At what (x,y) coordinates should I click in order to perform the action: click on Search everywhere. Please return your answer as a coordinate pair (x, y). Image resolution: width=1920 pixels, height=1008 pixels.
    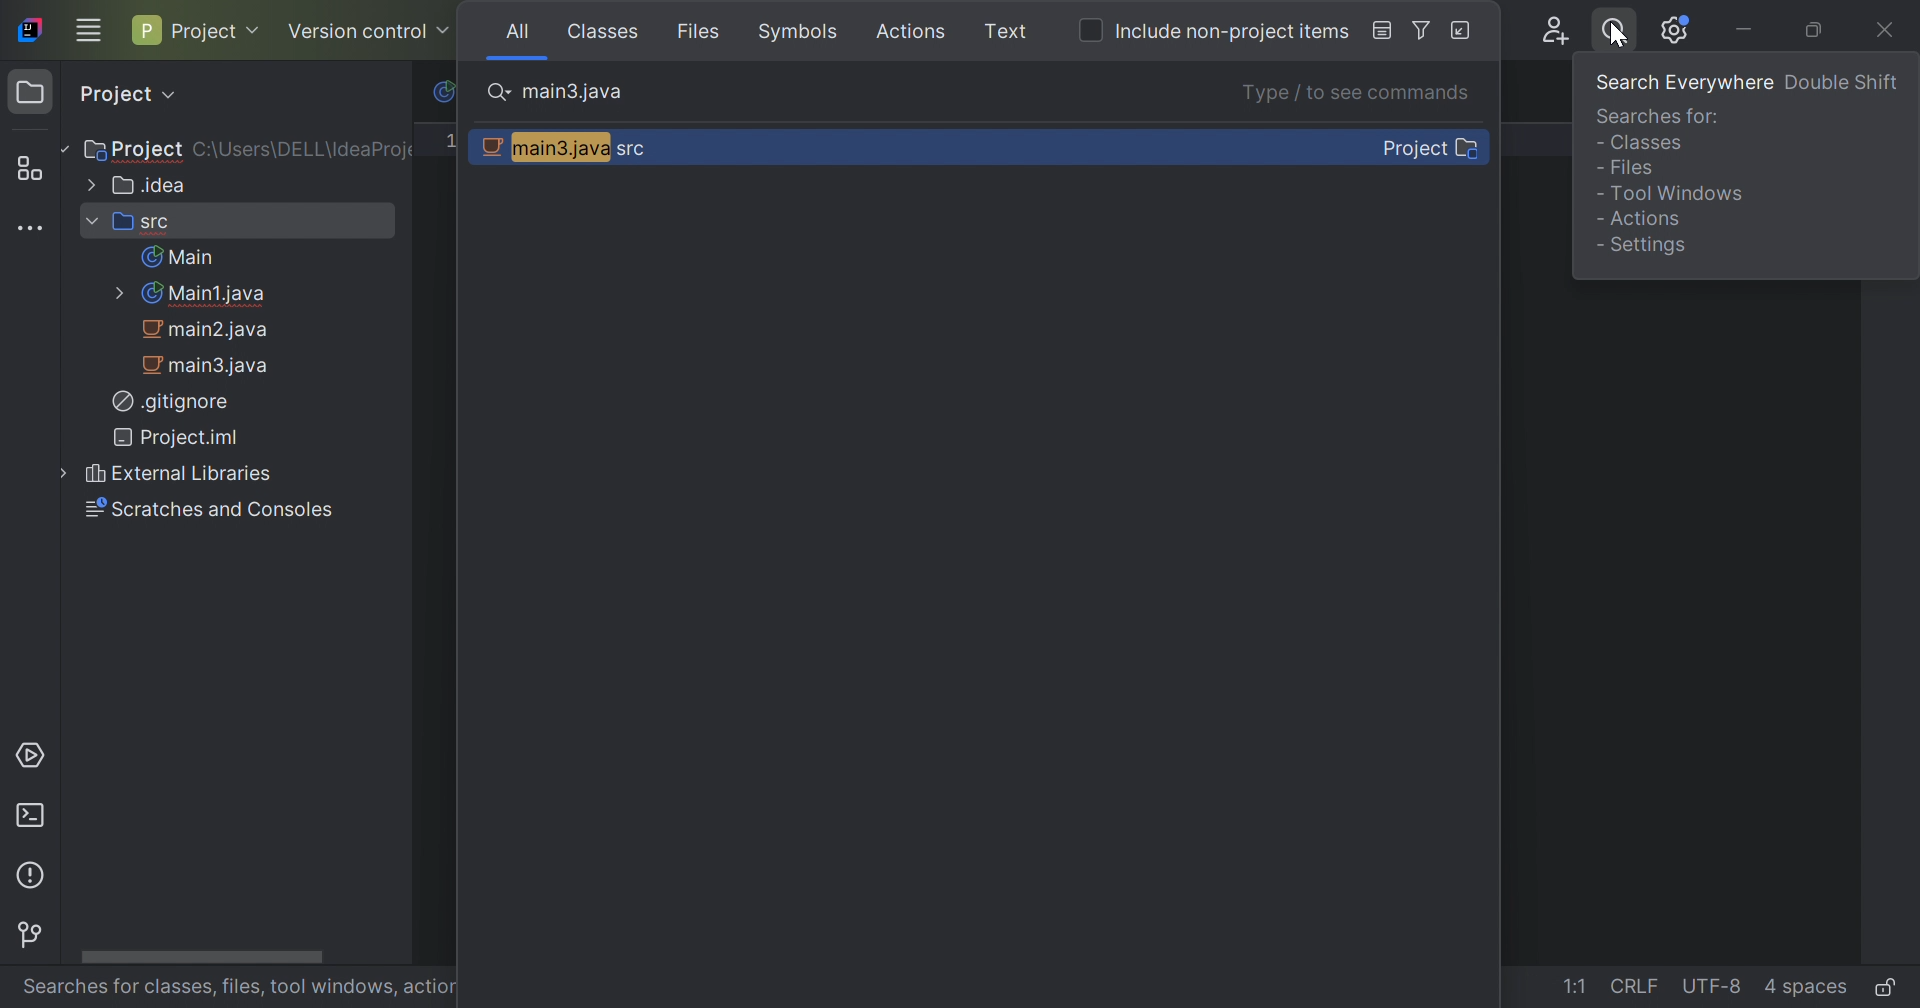
    Looking at the image, I should click on (1683, 89).